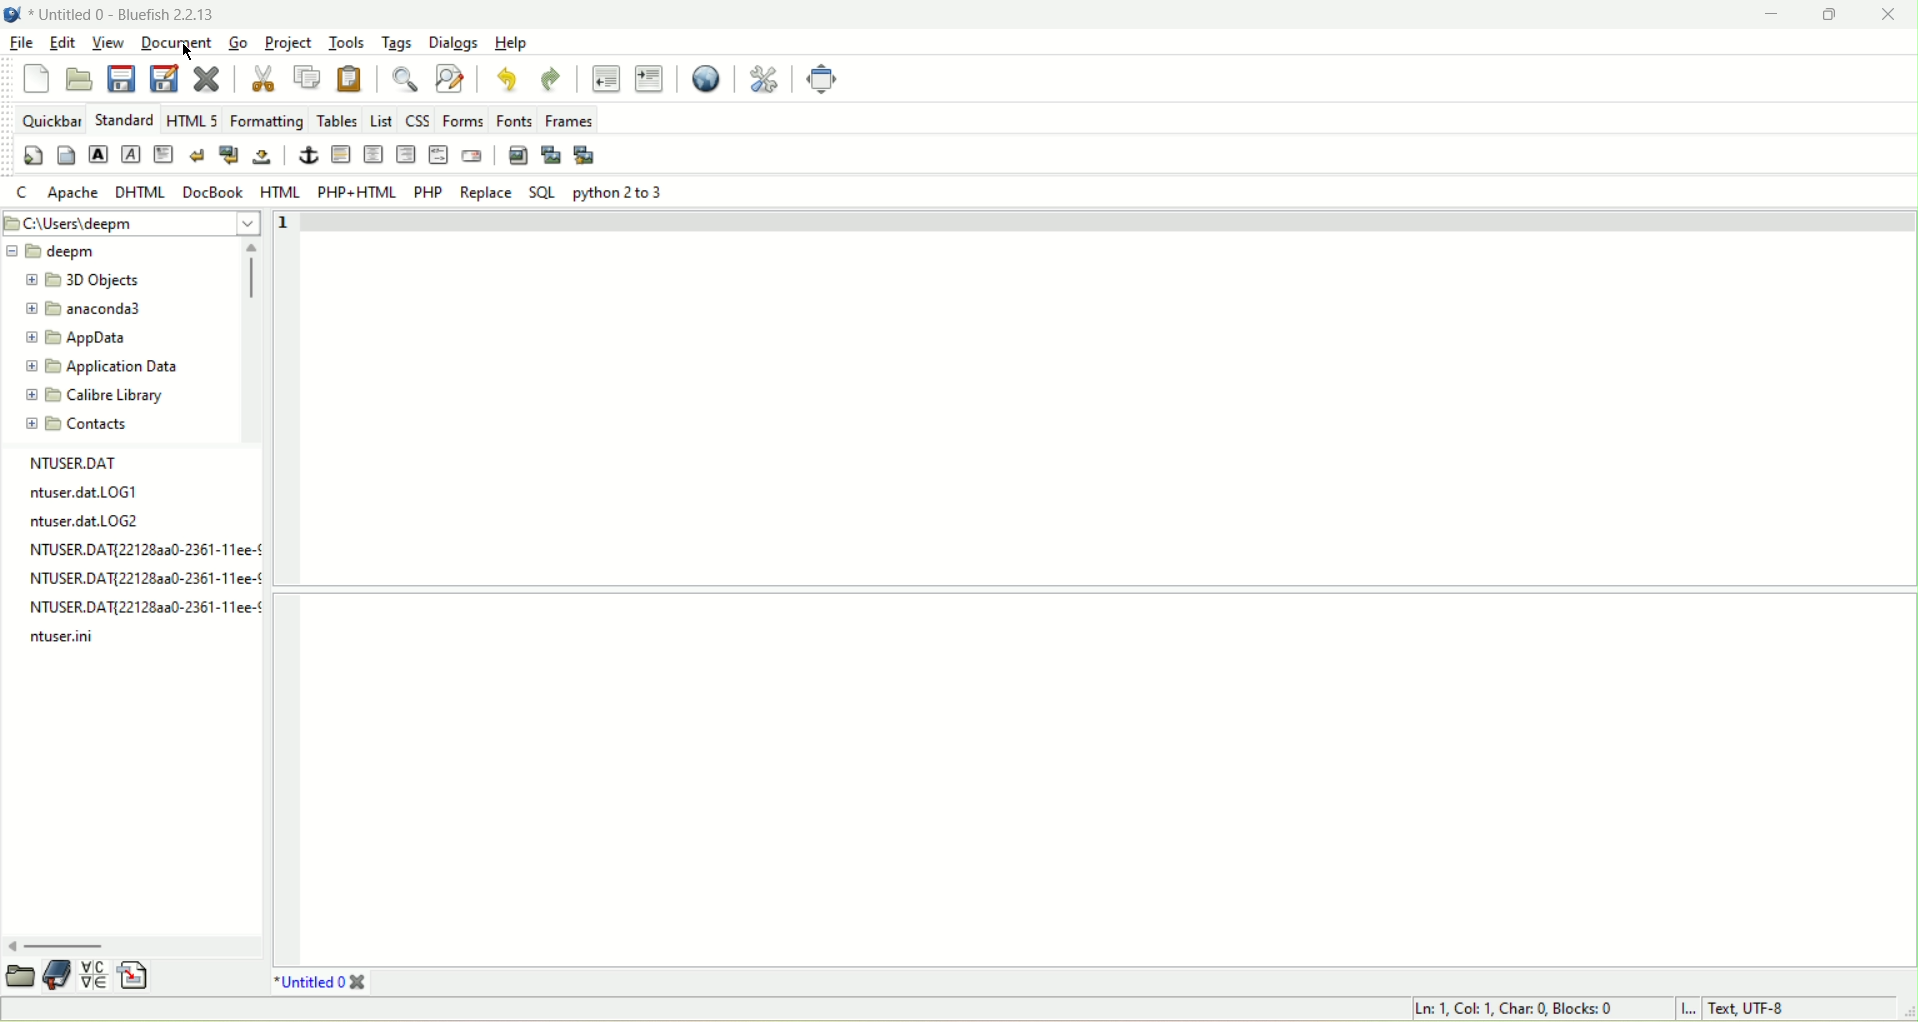 The image size is (1918, 1022). What do you see at coordinates (471, 156) in the screenshot?
I see `email` at bounding box center [471, 156].